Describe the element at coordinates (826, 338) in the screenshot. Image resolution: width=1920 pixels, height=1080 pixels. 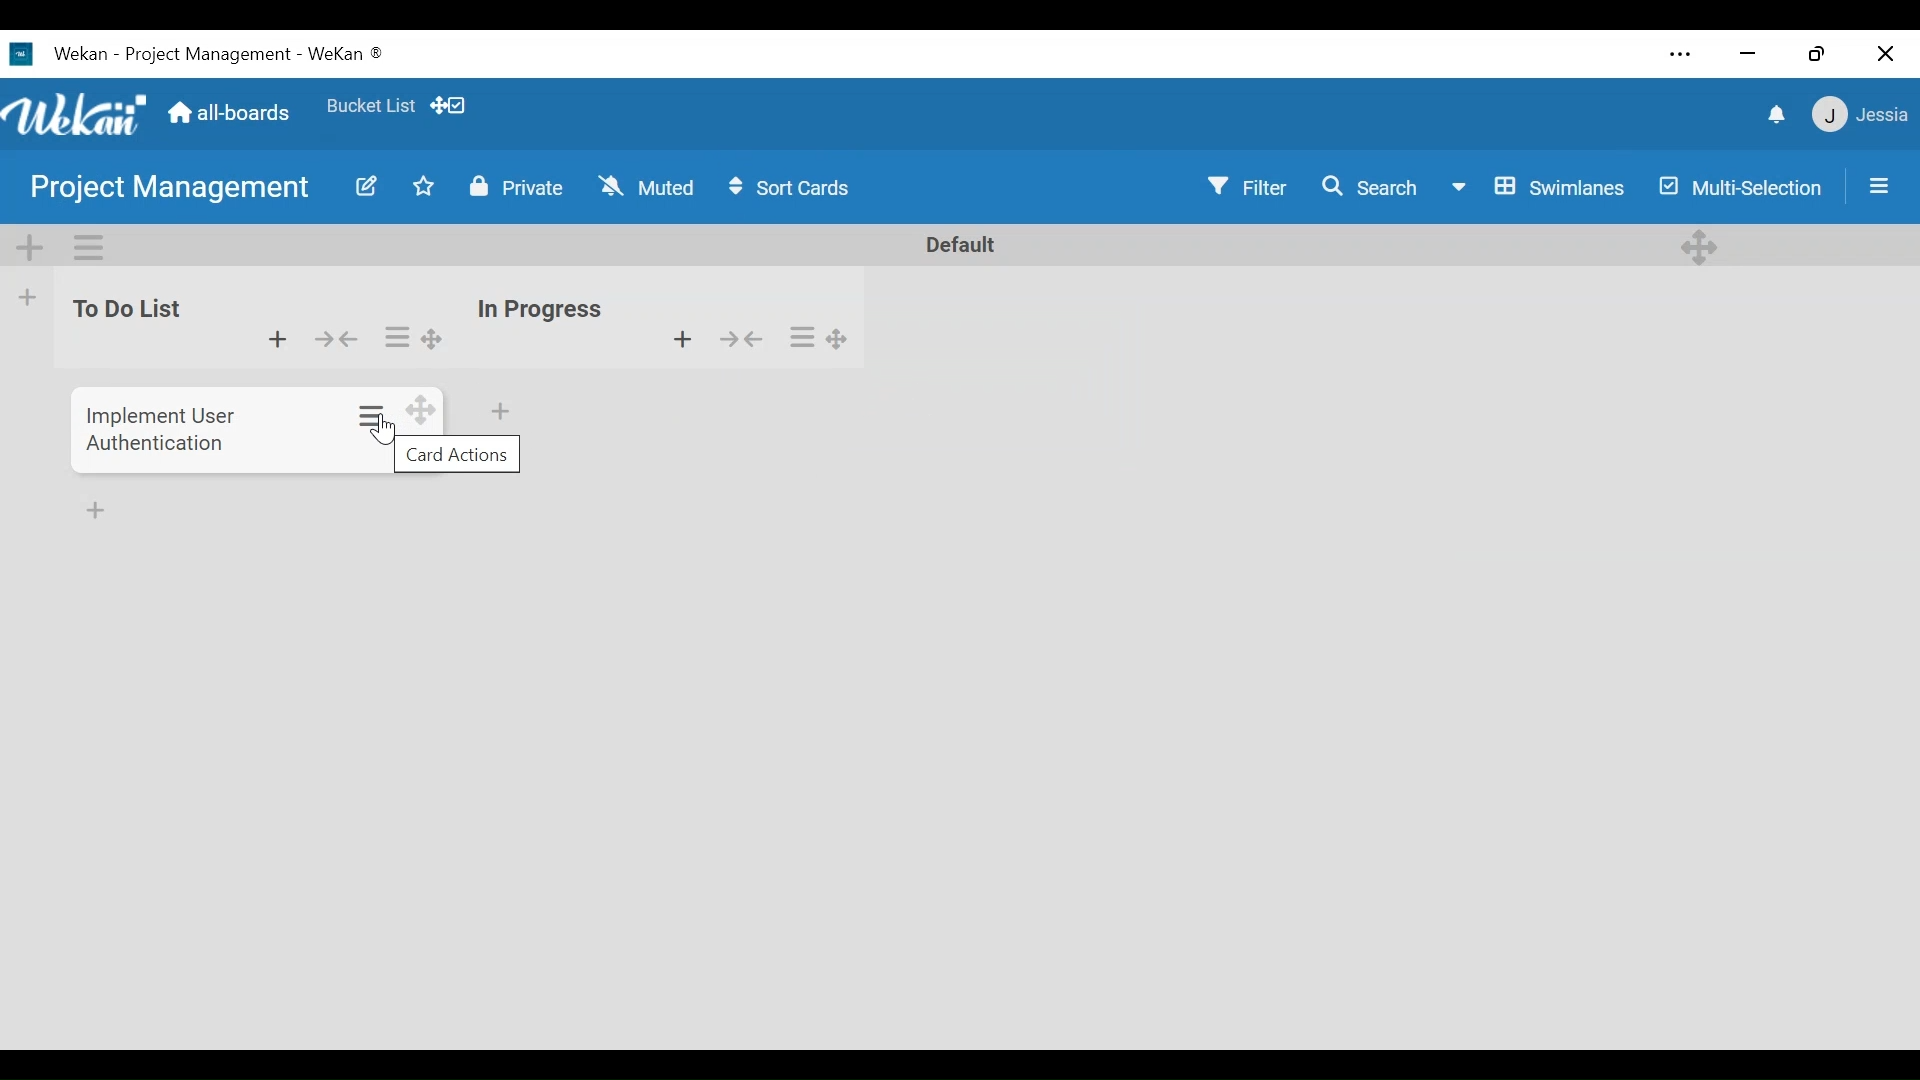
I see `options` at that location.